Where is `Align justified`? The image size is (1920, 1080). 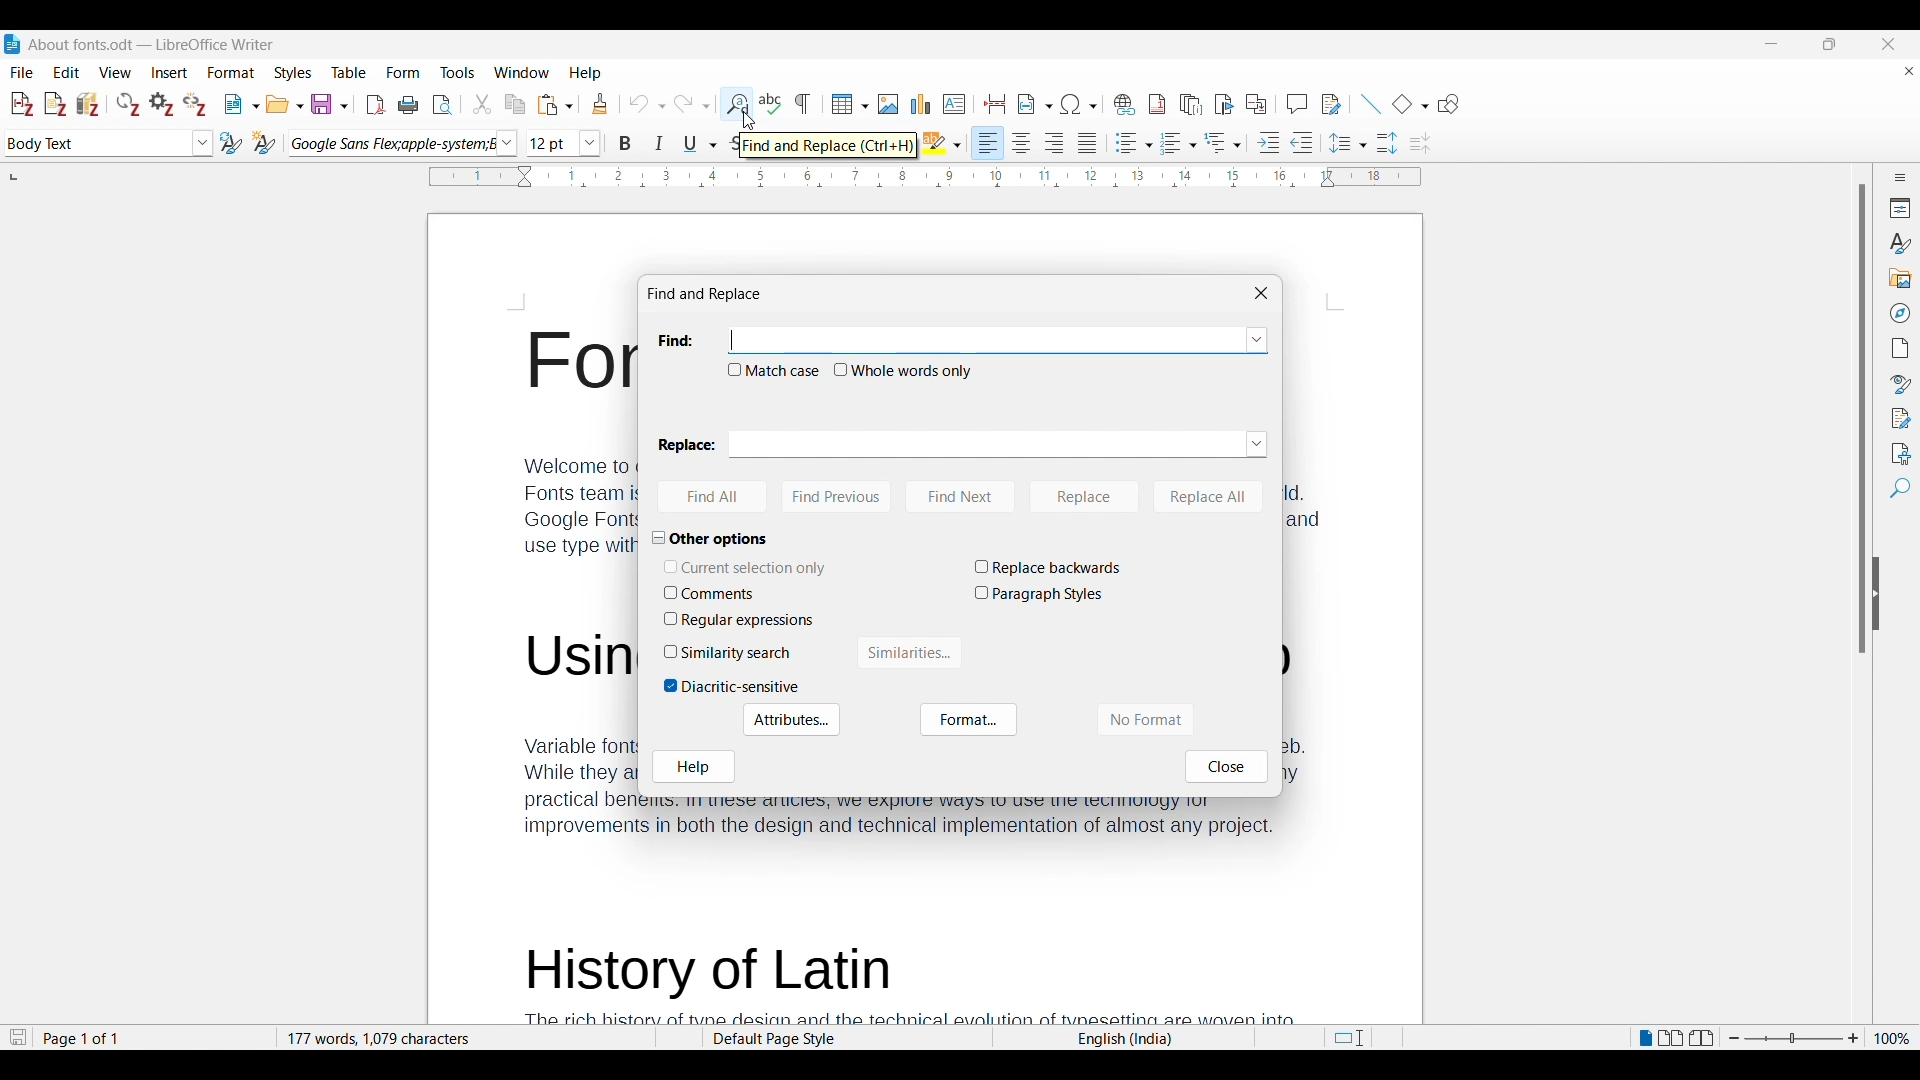 Align justified is located at coordinates (1088, 143).